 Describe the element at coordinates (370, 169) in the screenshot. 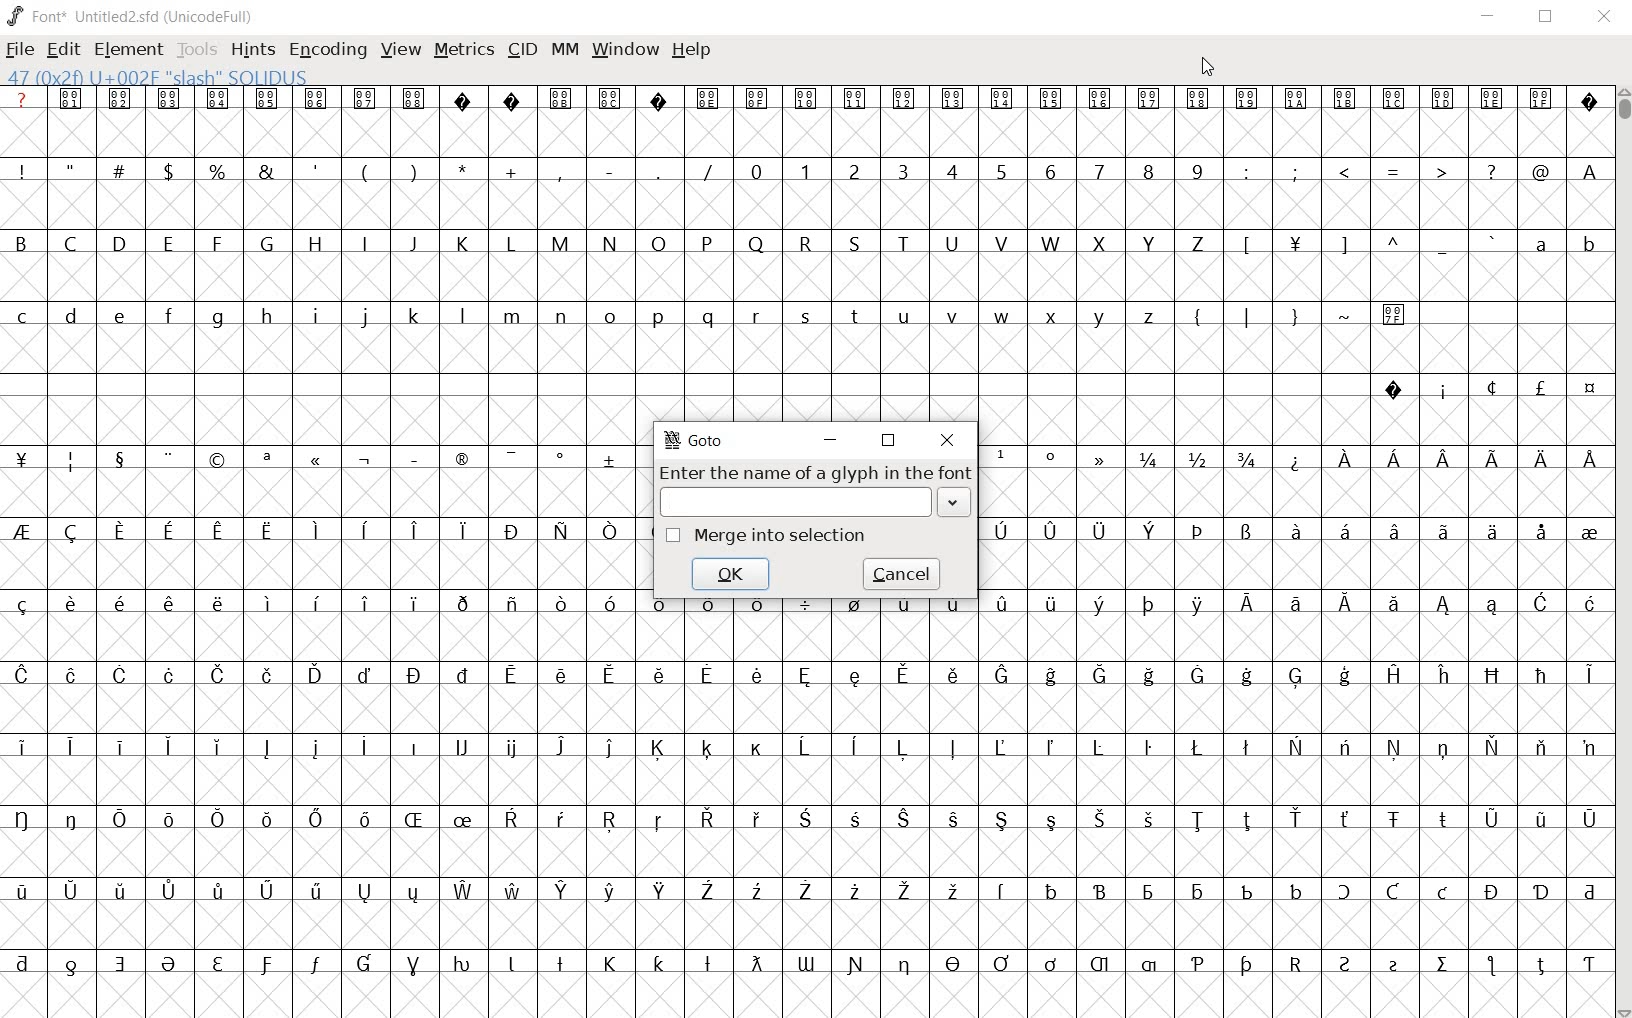

I see `symbols` at that location.